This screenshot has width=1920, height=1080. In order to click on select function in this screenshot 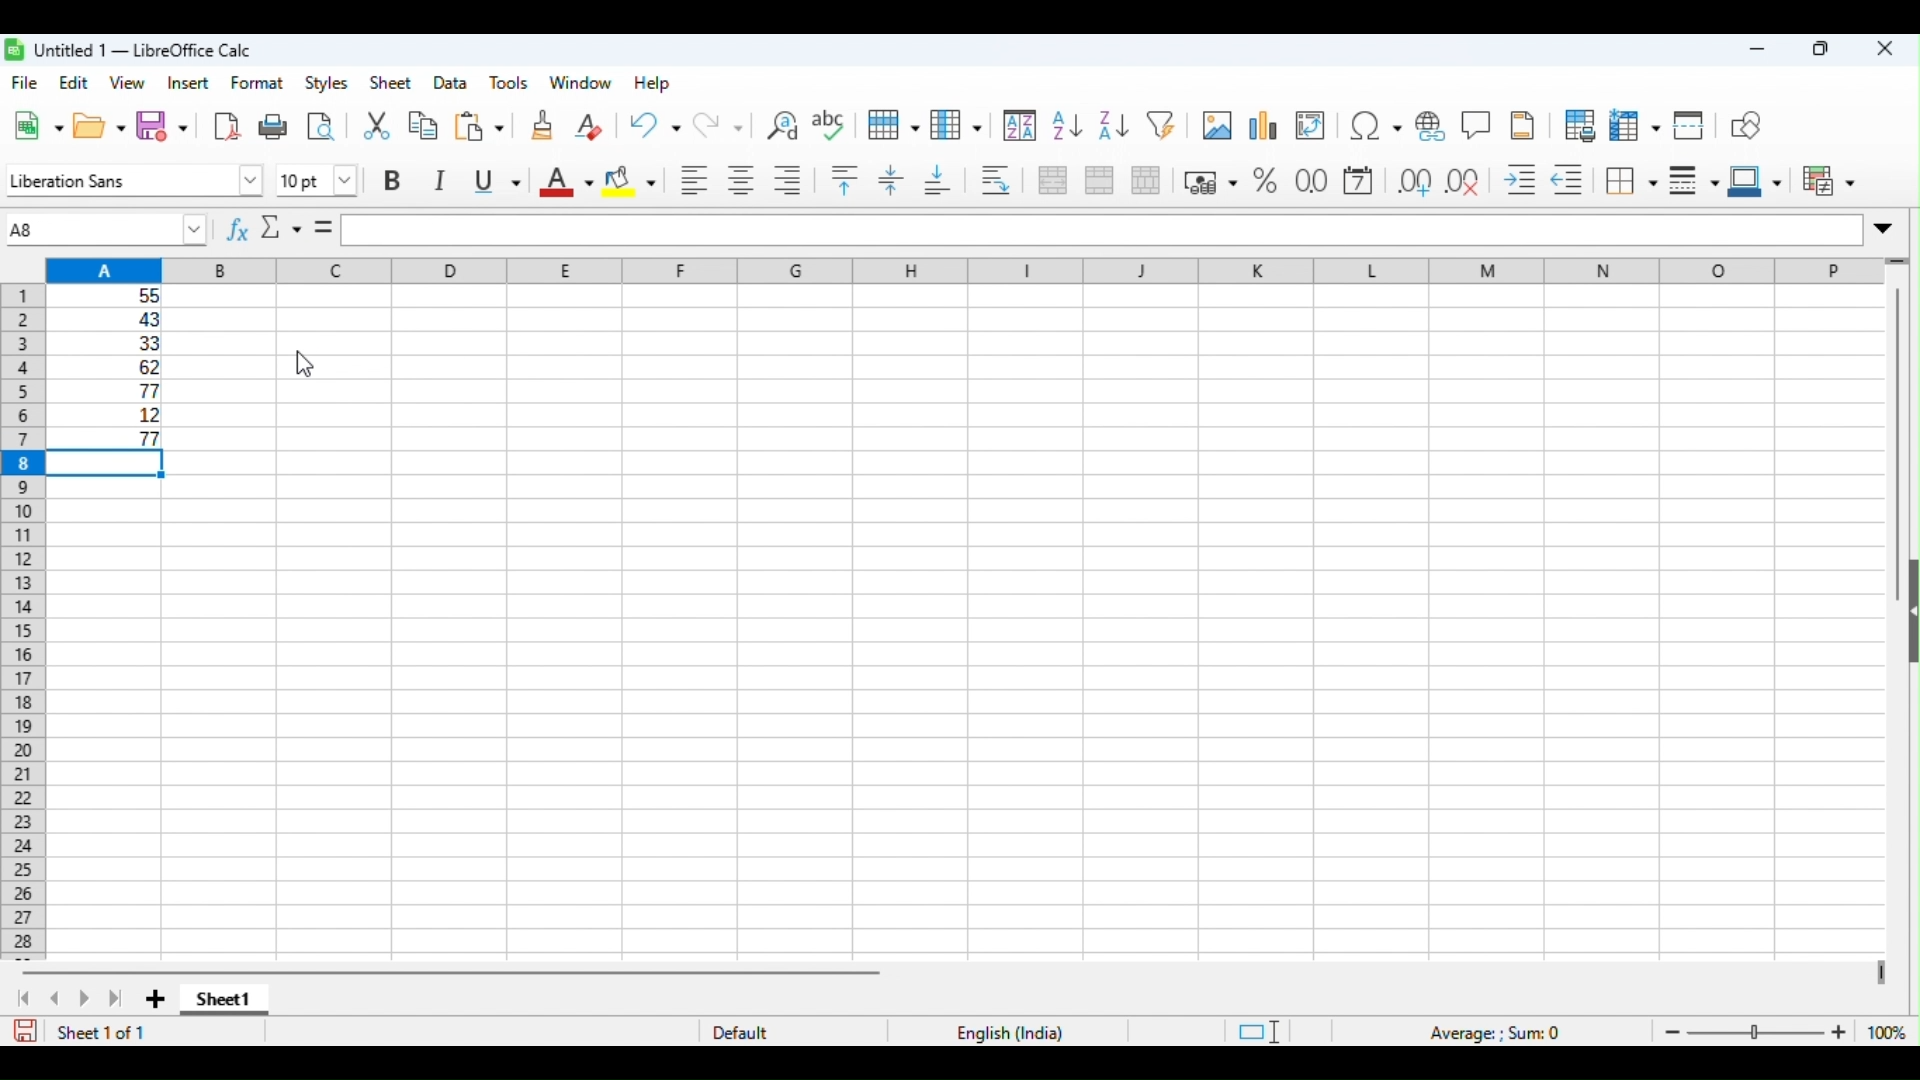, I will do `click(284, 230)`.